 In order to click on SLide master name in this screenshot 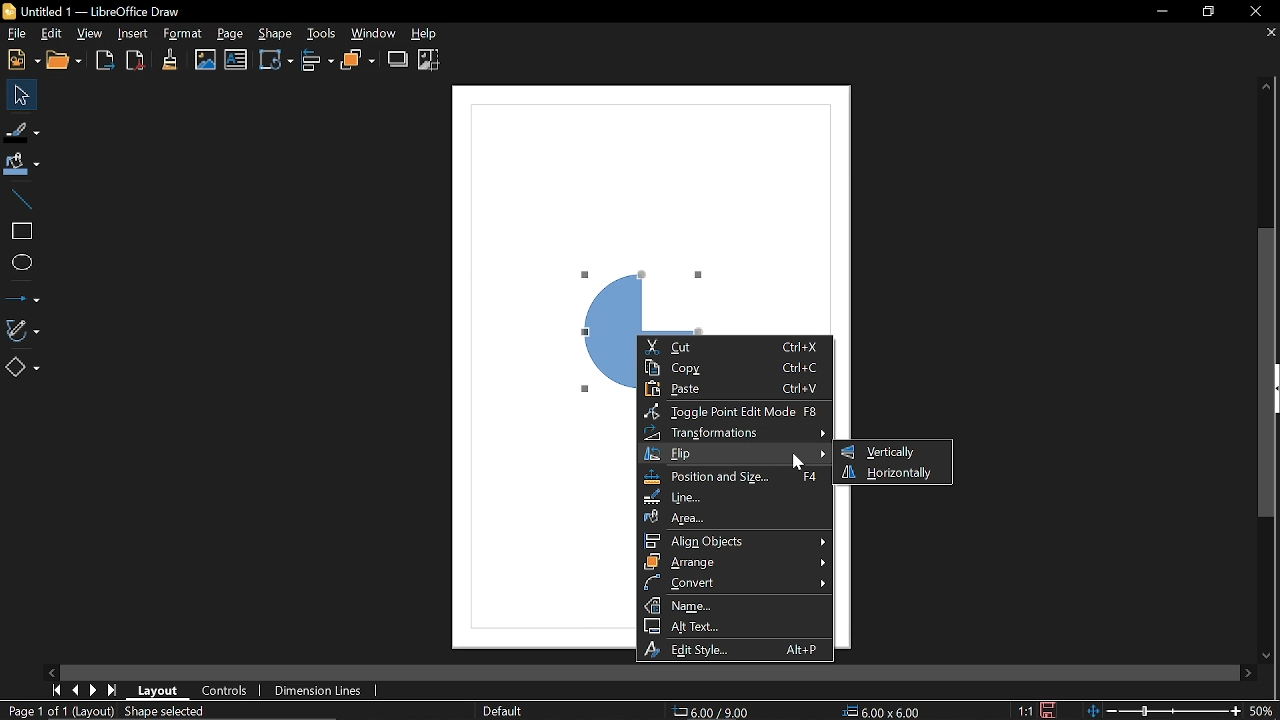, I will do `click(514, 710)`.